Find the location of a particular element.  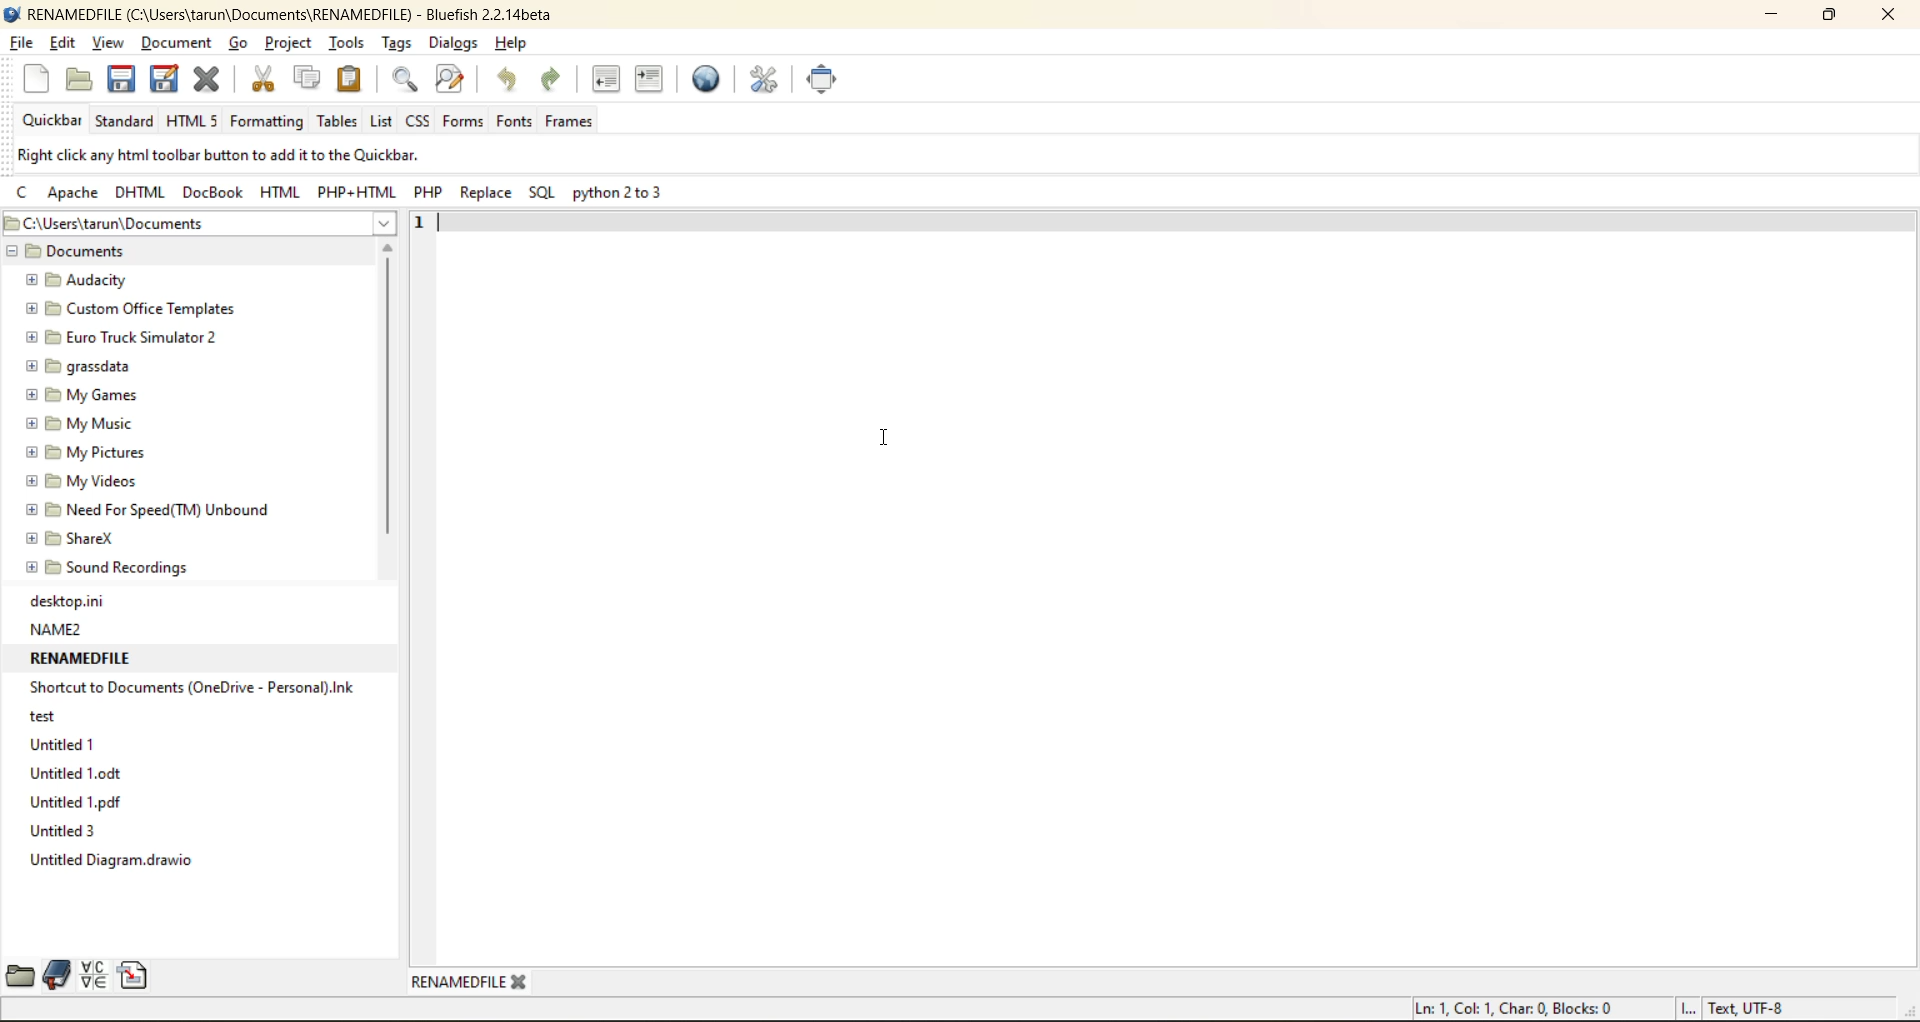

file browser is located at coordinates (20, 975).